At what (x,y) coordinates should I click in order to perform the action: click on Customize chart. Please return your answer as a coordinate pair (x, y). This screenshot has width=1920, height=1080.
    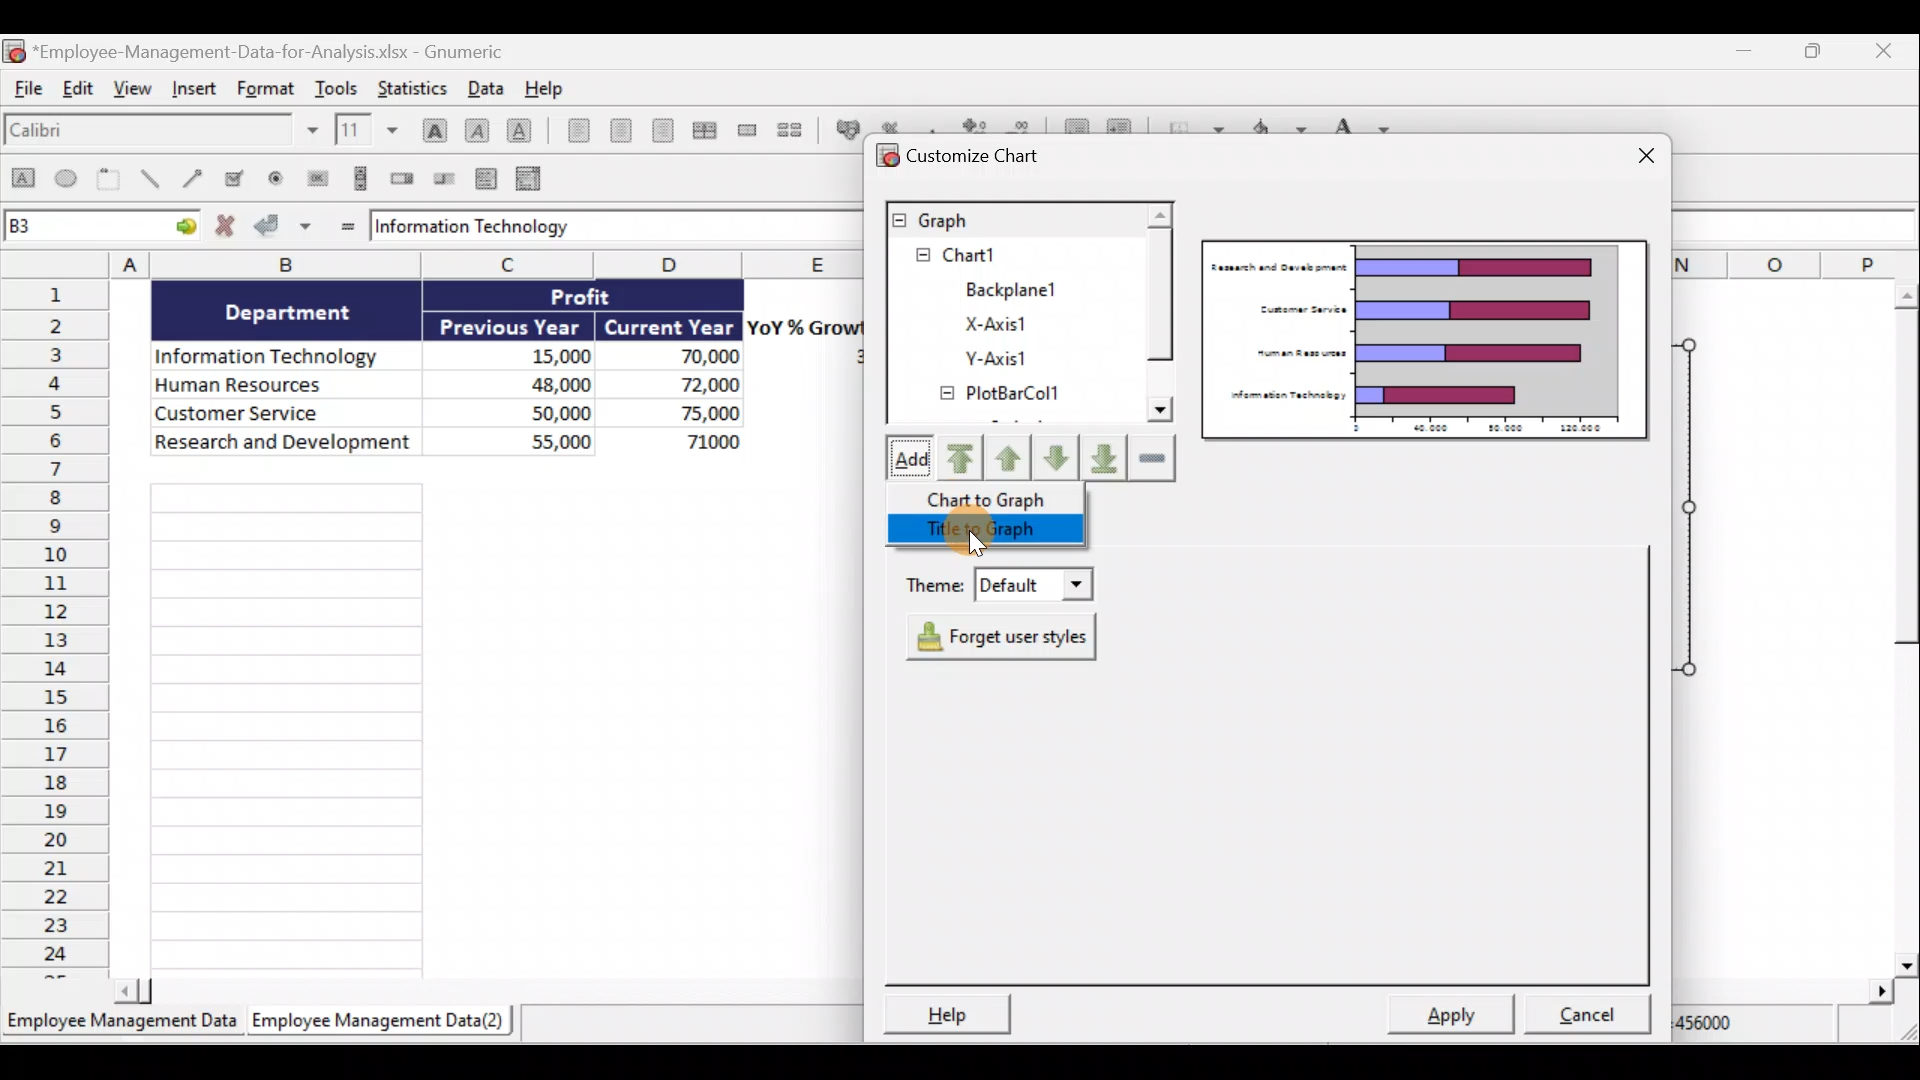
    Looking at the image, I should click on (965, 157).